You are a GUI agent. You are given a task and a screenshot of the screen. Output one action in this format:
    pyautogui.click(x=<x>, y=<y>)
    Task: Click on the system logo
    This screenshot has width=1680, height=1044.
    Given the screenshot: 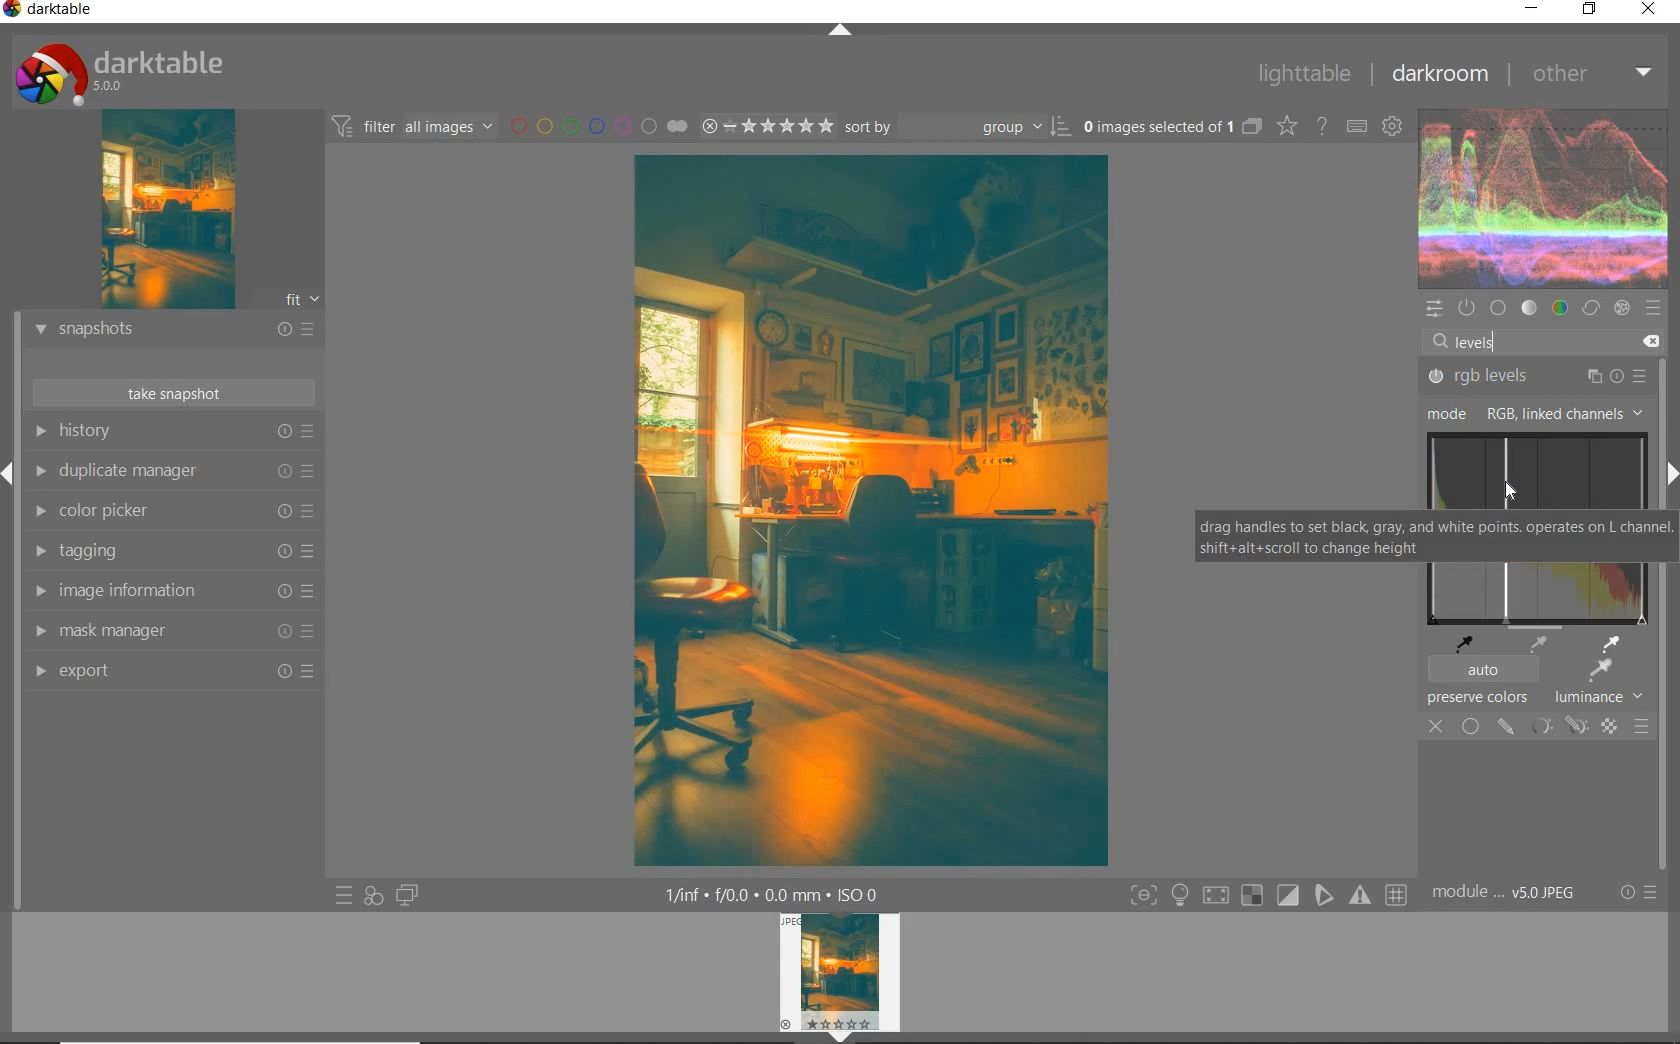 What is the action you would take?
    pyautogui.click(x=115, y=73)
    